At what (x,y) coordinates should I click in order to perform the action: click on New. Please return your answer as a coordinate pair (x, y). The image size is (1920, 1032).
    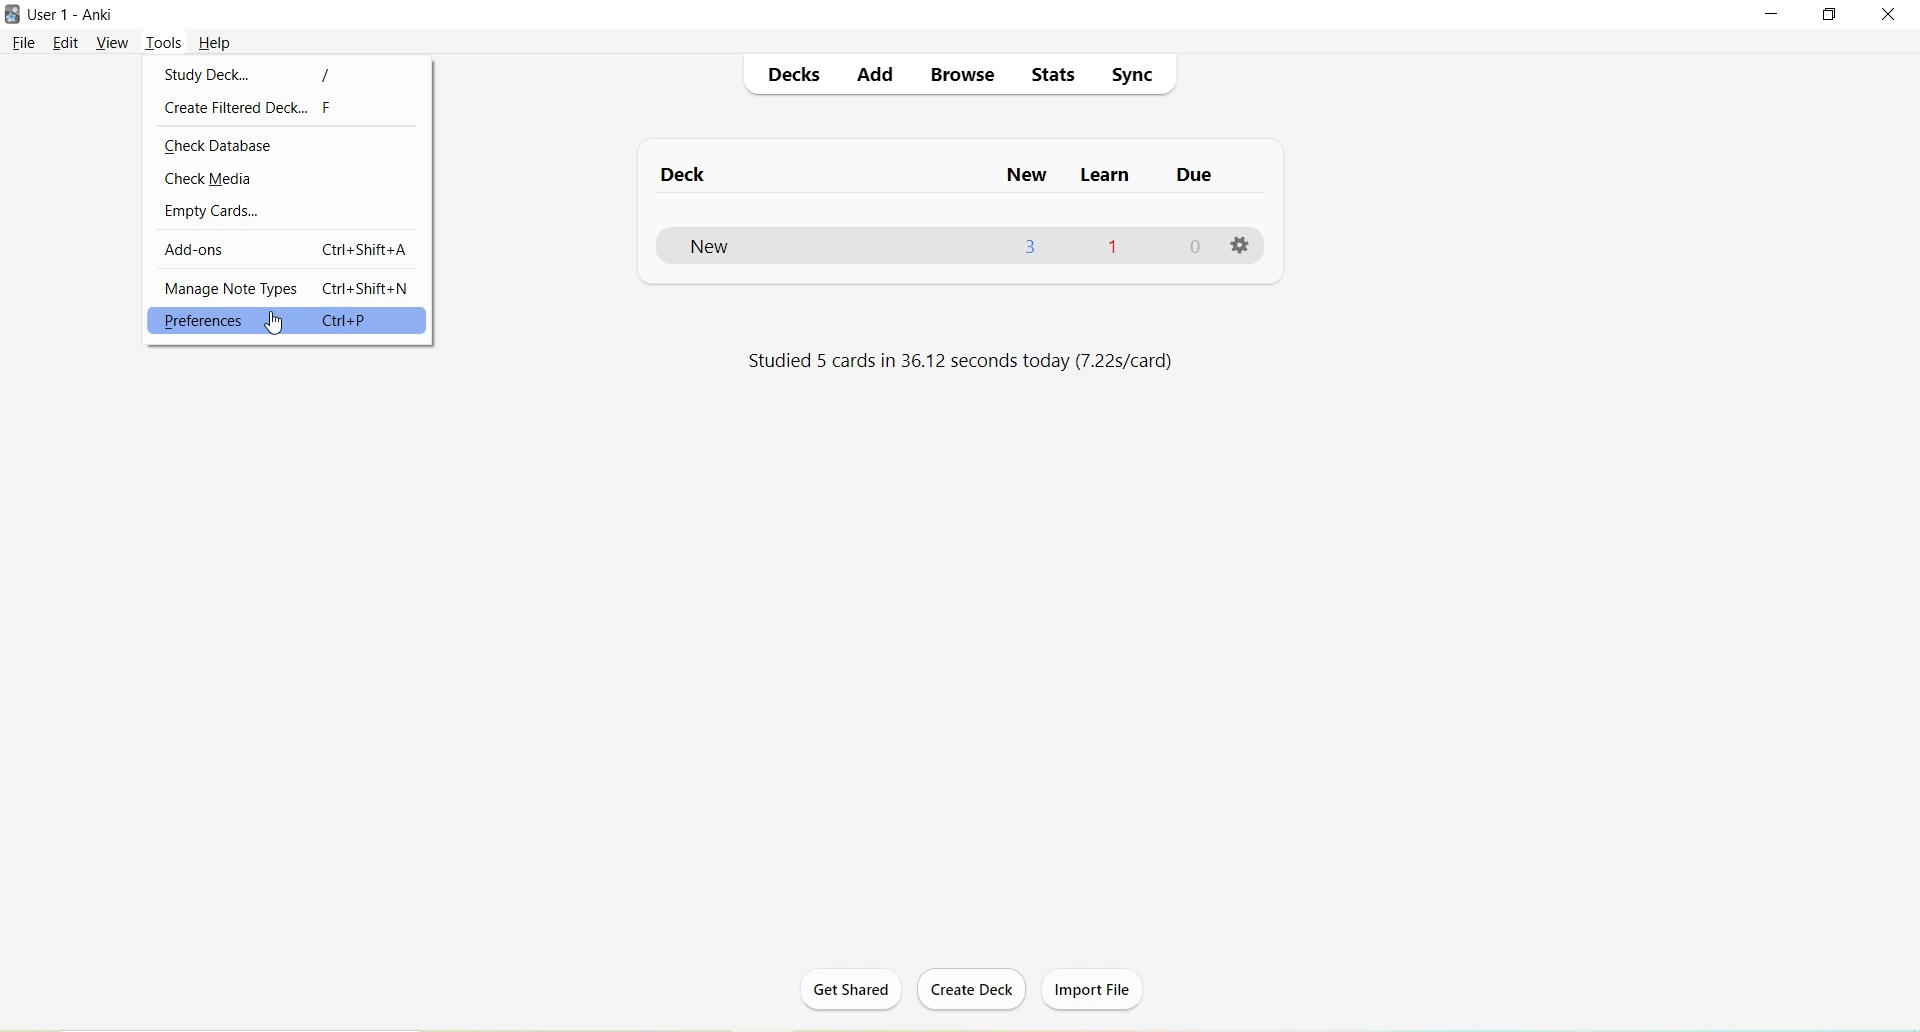
    Looking at the image, I should click on (736, 247).